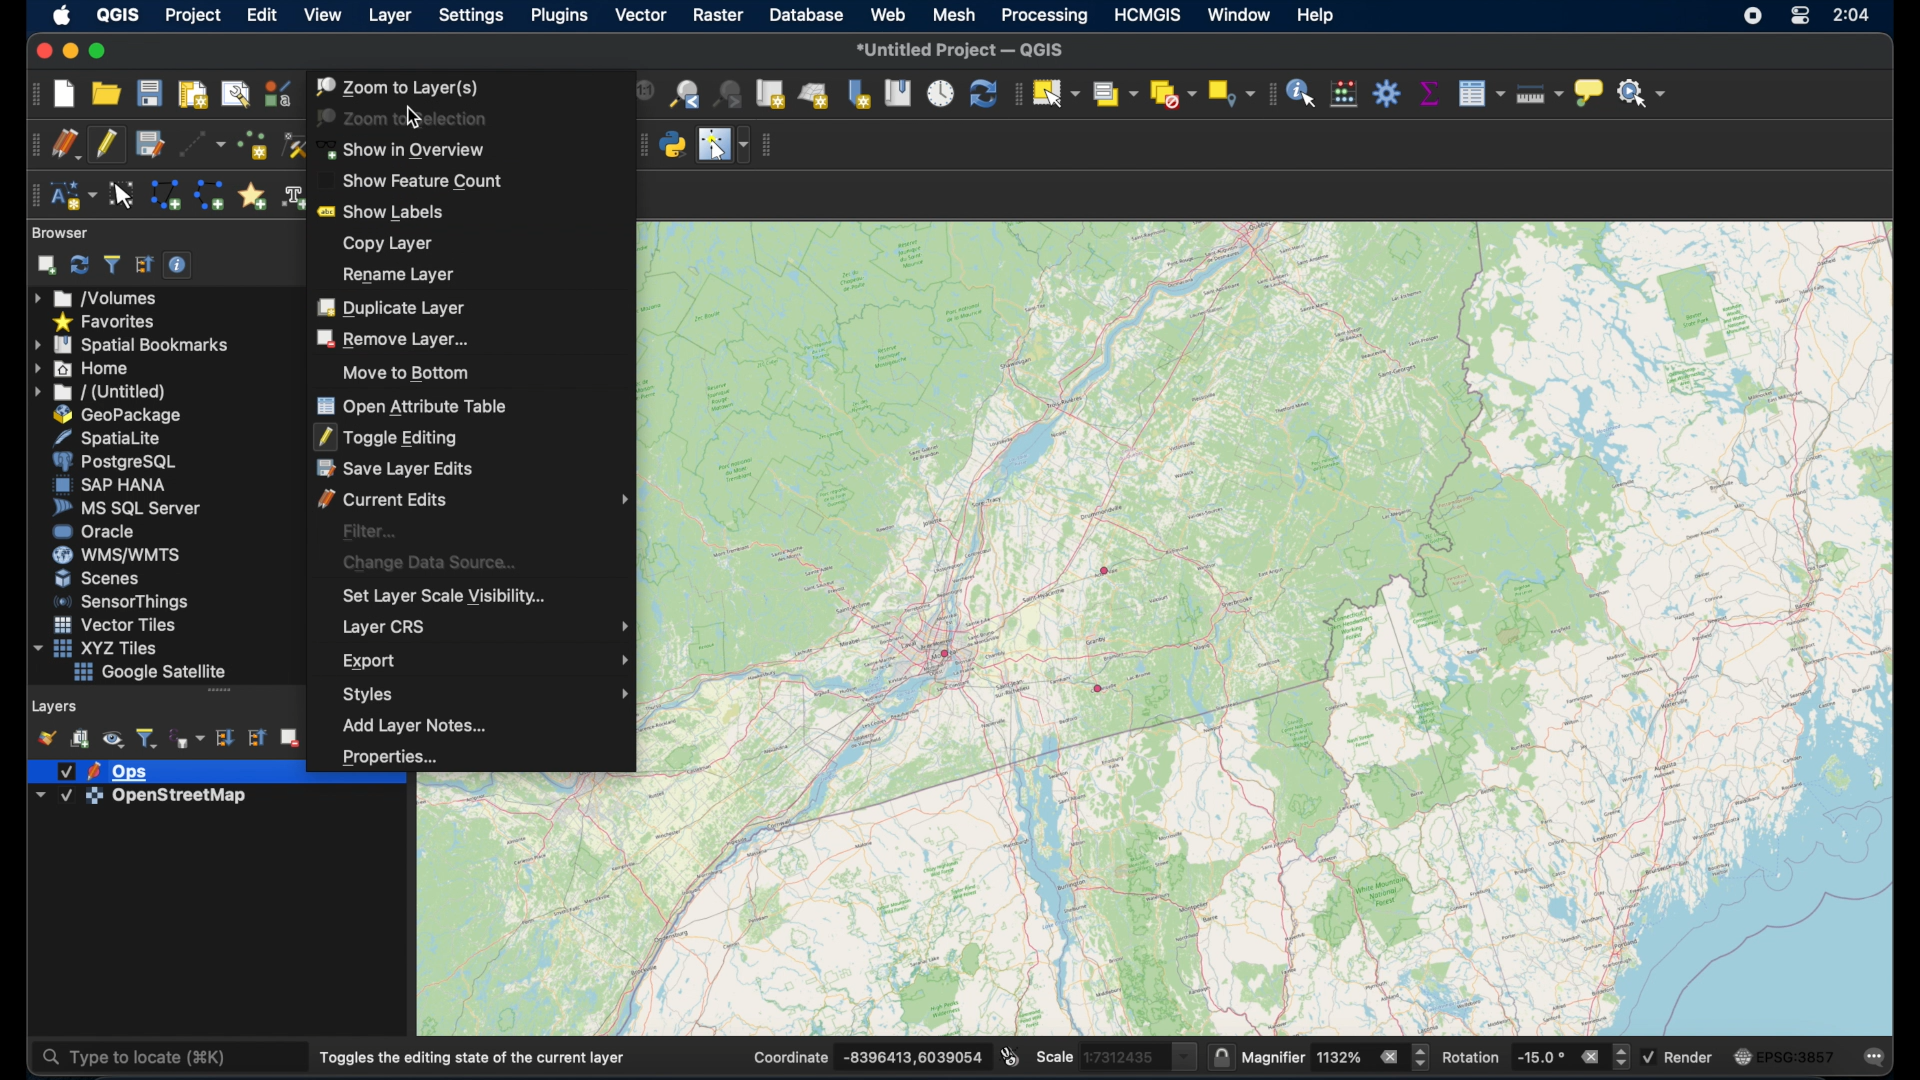 The image size is (1920, 1080). Describe the element at coordinates (178, 264) in the screenshot. I see `enable/disable properties widget` at that location.